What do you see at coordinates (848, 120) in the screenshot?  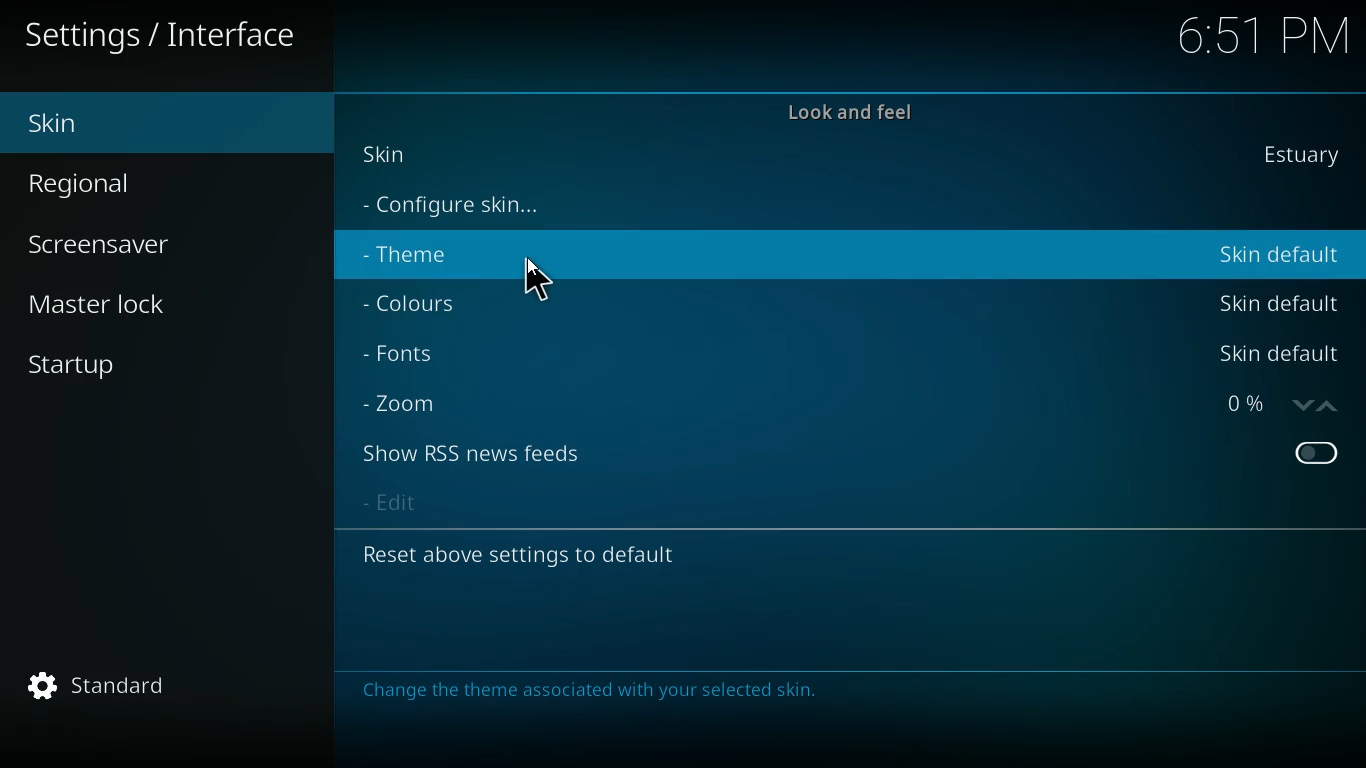 I see `look and feel` at bounding box center [848, 120].